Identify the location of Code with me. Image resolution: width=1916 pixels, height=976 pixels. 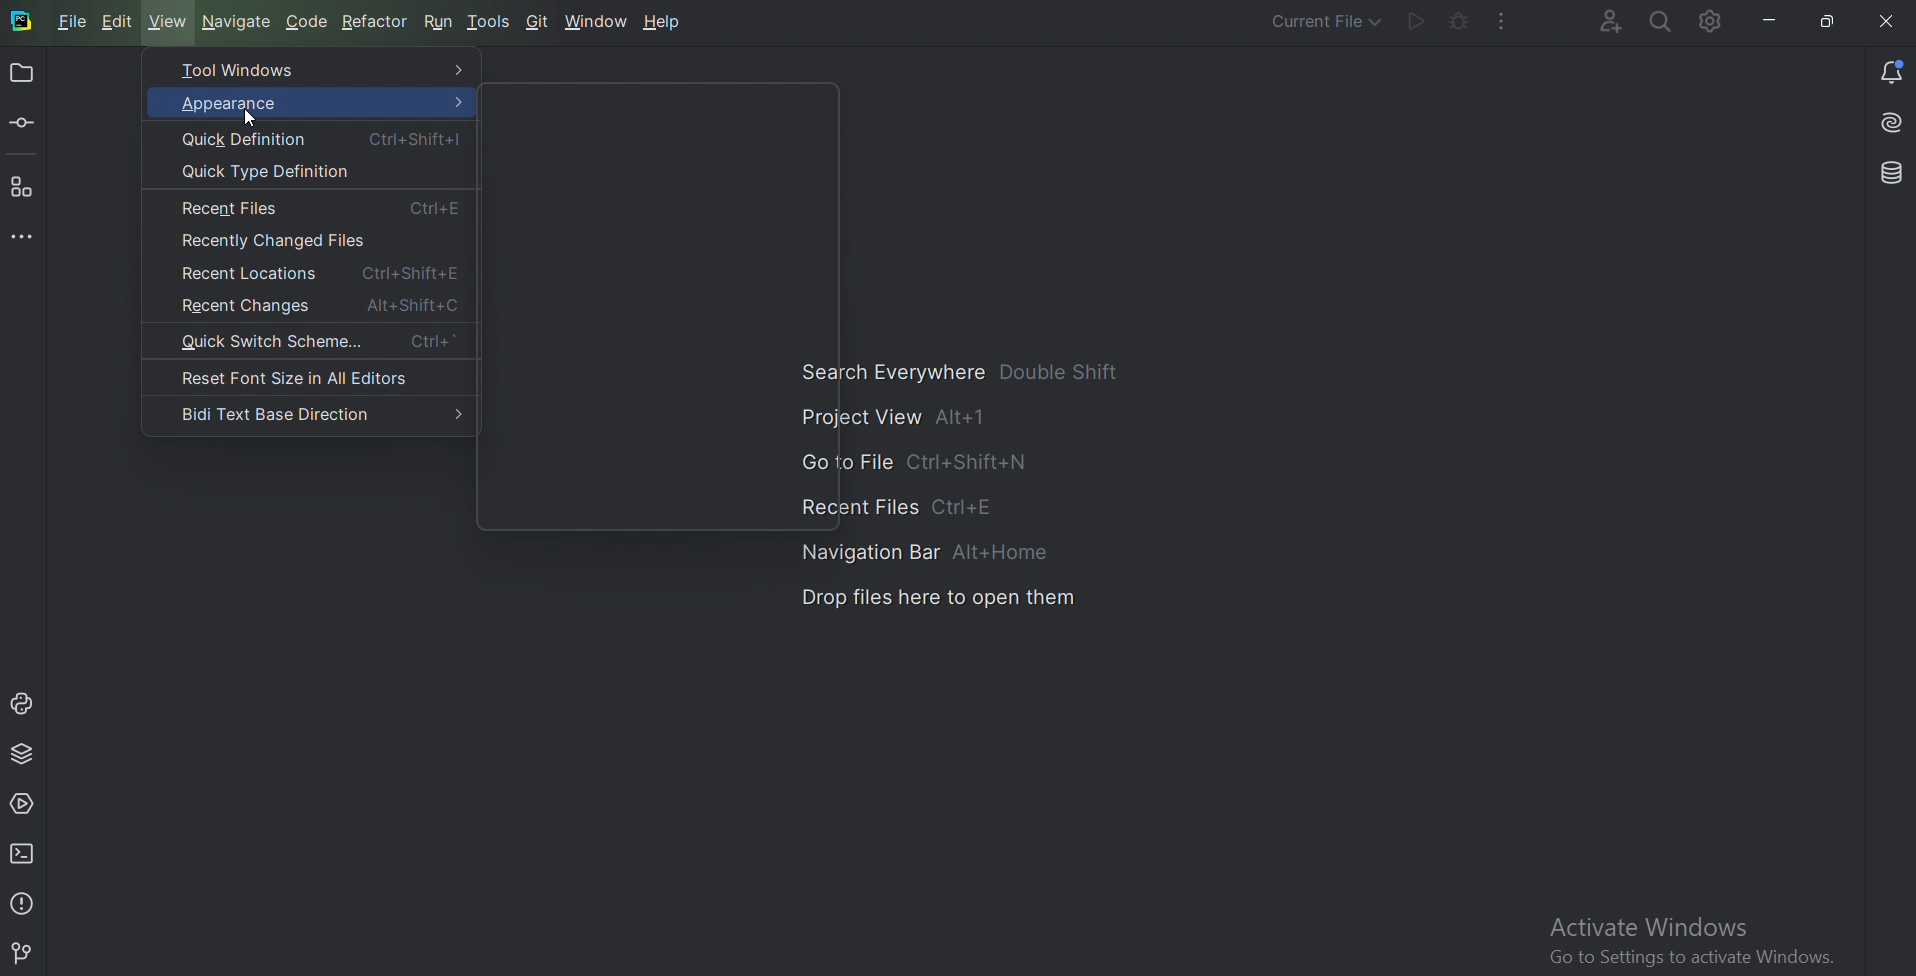
(1596, 22).